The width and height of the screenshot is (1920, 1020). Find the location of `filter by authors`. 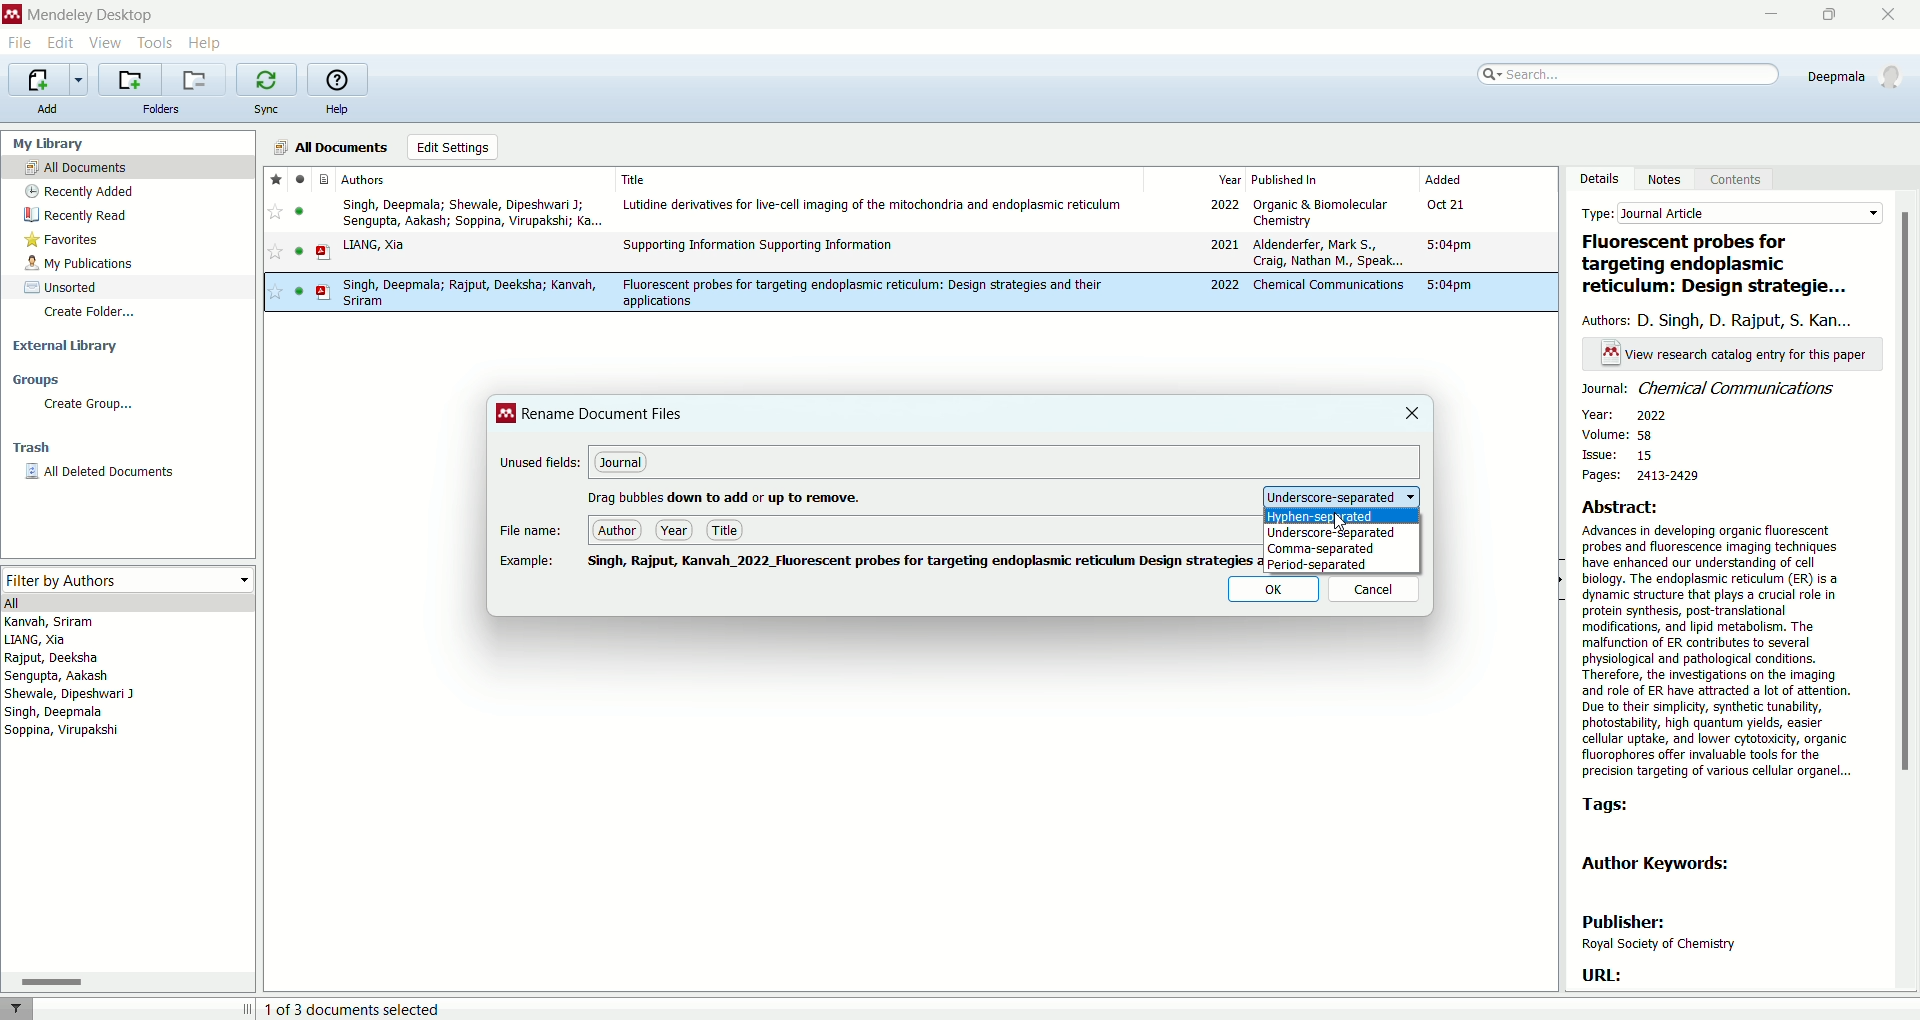

filter by authors is located at coordinates (124, 577).